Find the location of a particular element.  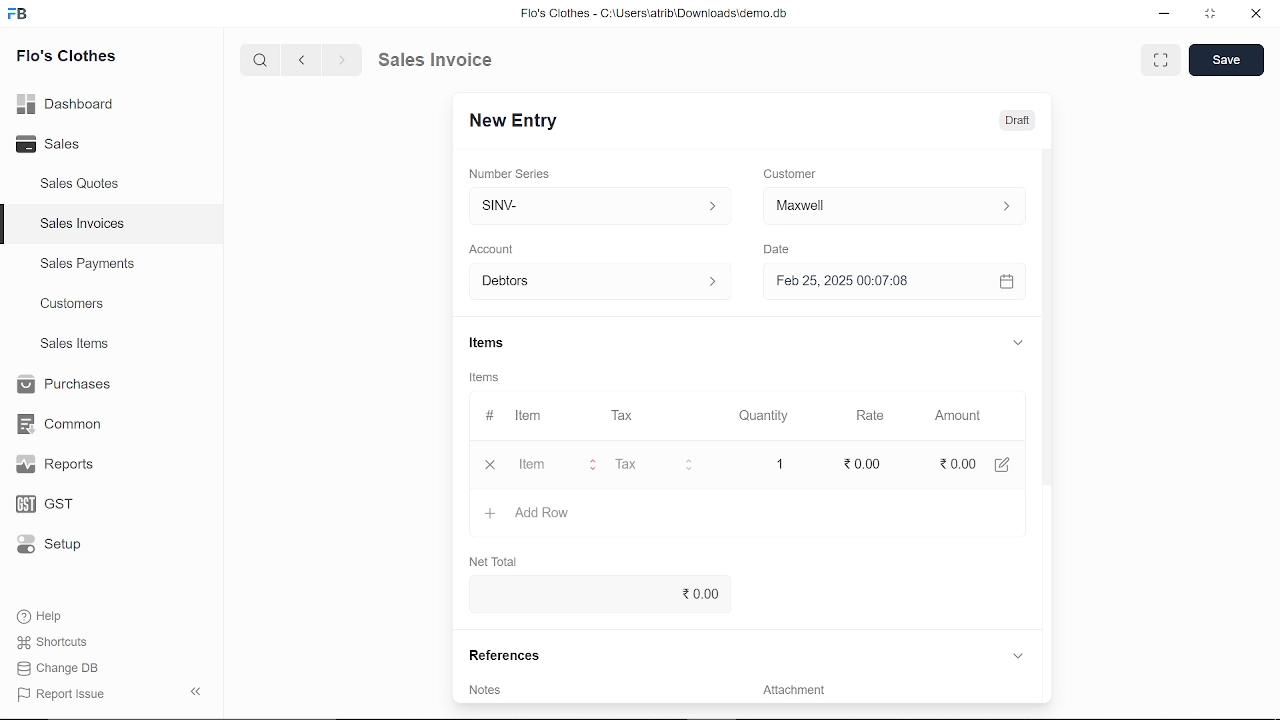

close is located at coordinates (1254, 14).